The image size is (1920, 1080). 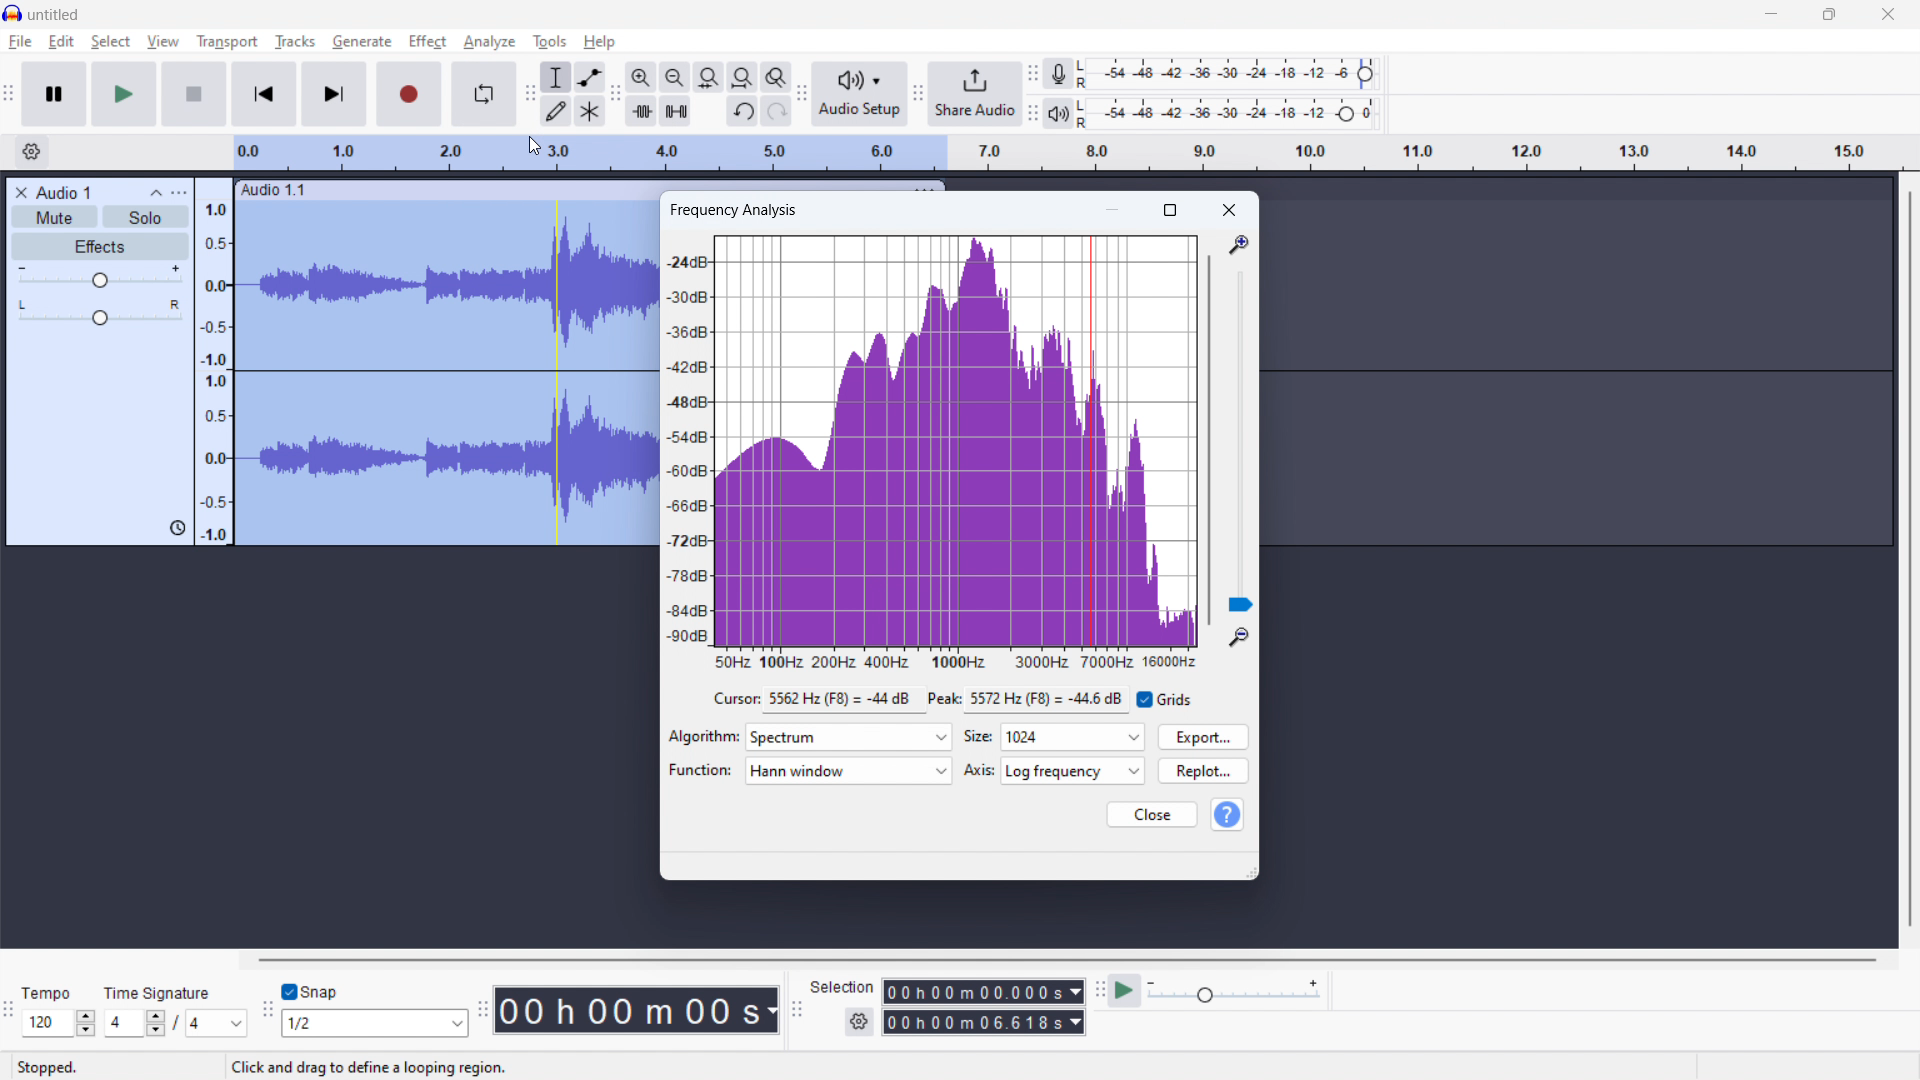 I want to click on replot, so click(x=1205, y=770).